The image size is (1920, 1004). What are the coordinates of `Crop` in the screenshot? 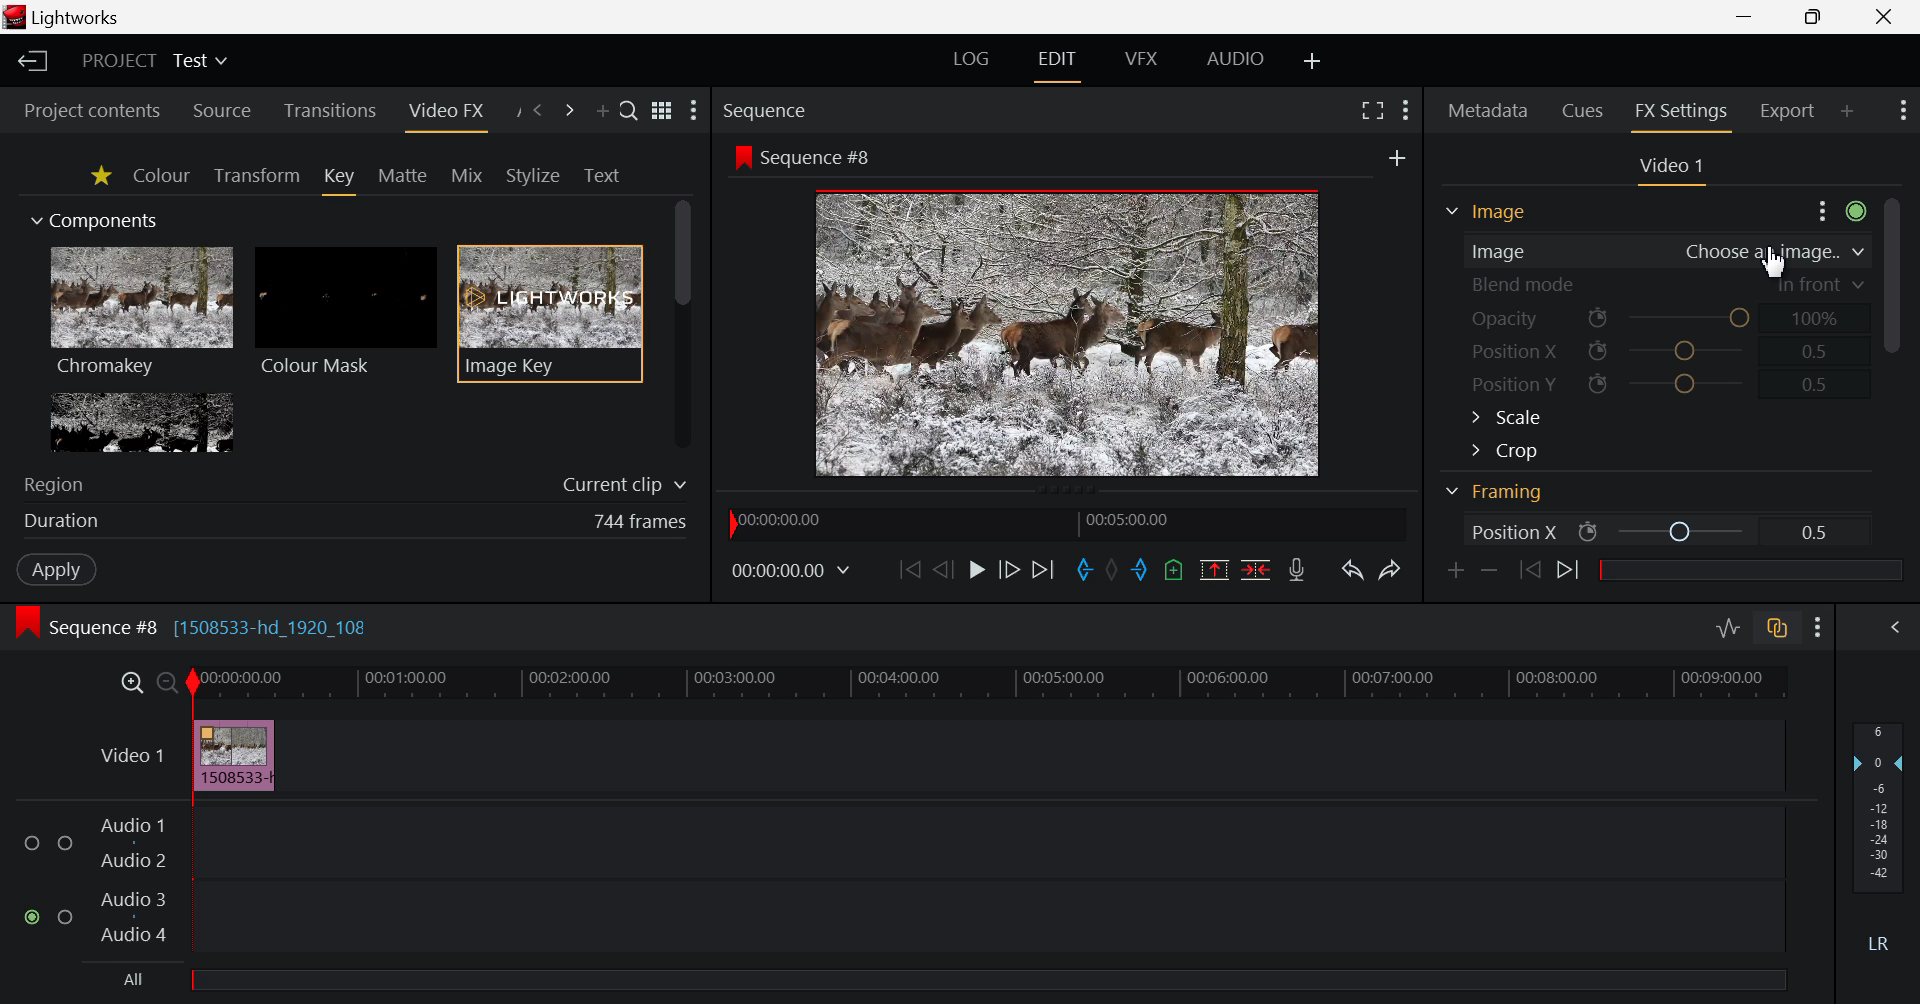 It's located at (1594, 449).